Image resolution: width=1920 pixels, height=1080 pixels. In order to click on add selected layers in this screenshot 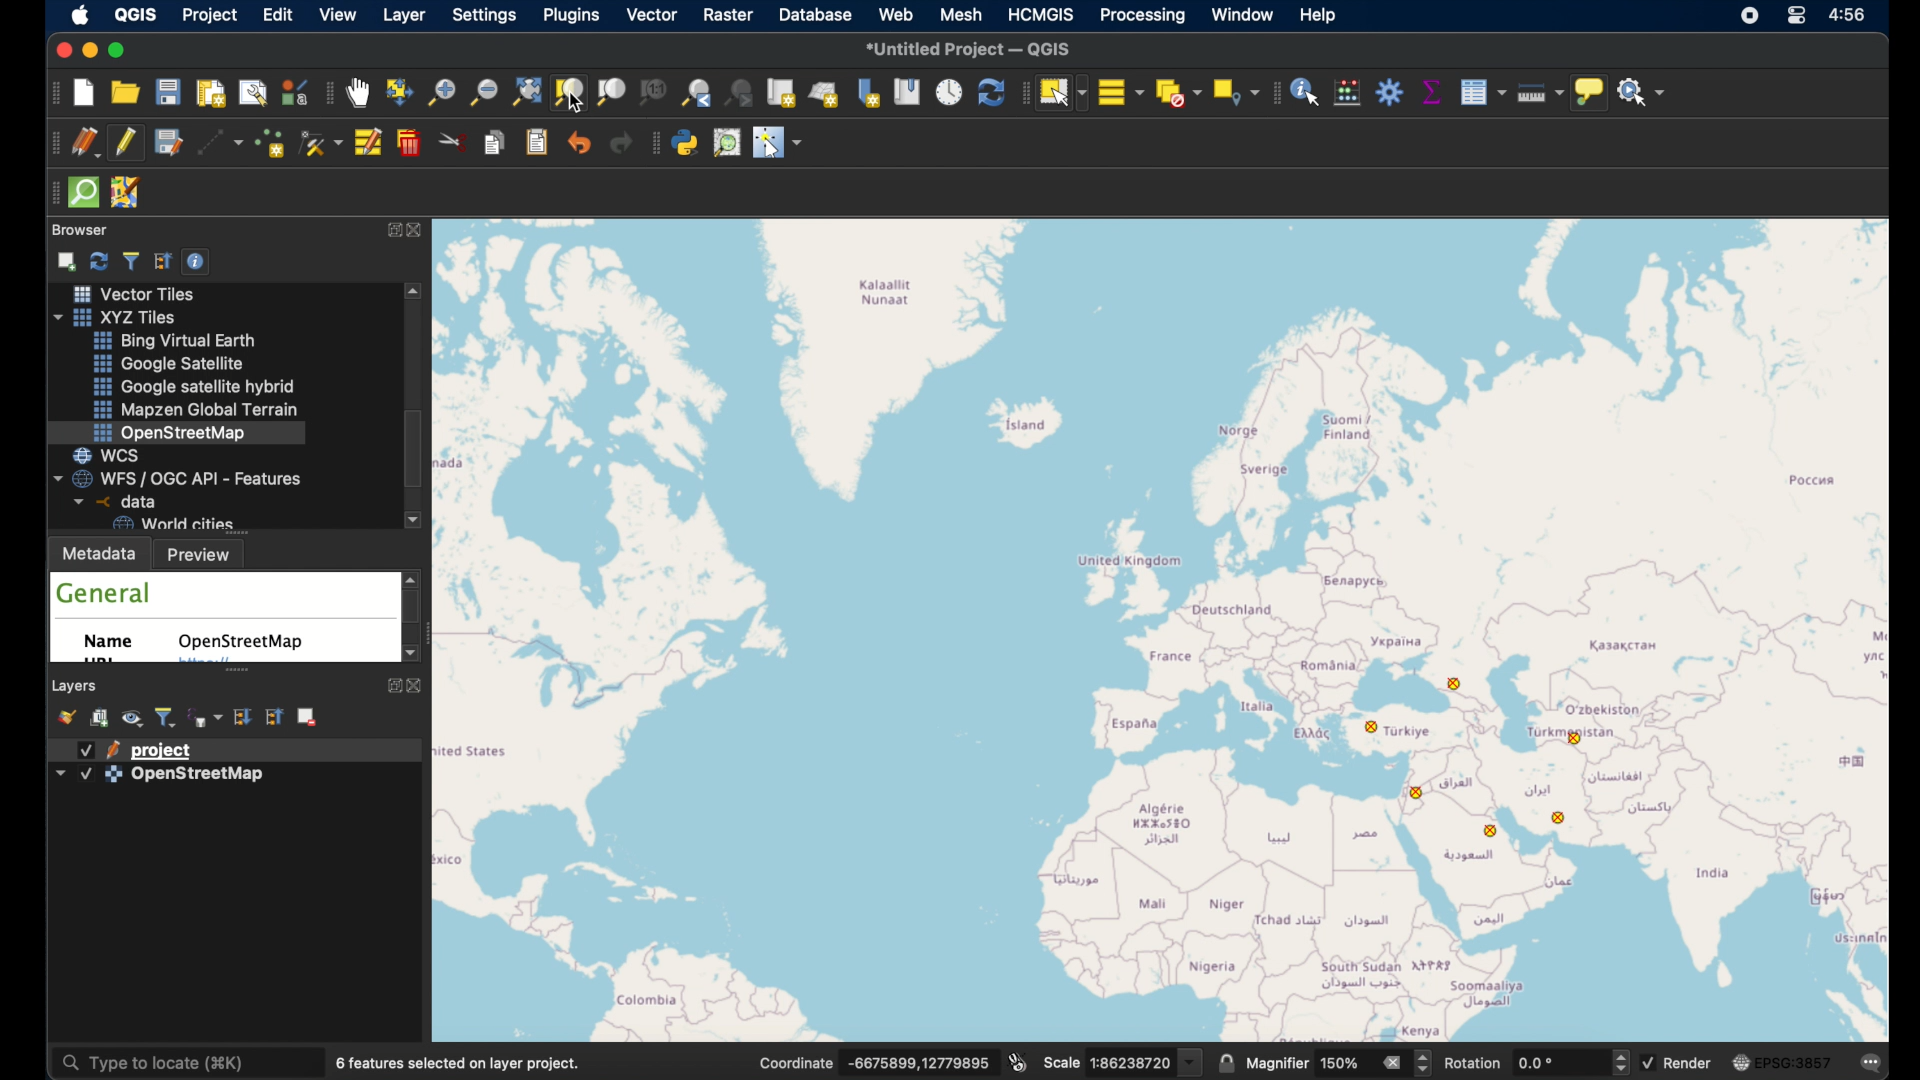, I will do `click(64, 260)`.